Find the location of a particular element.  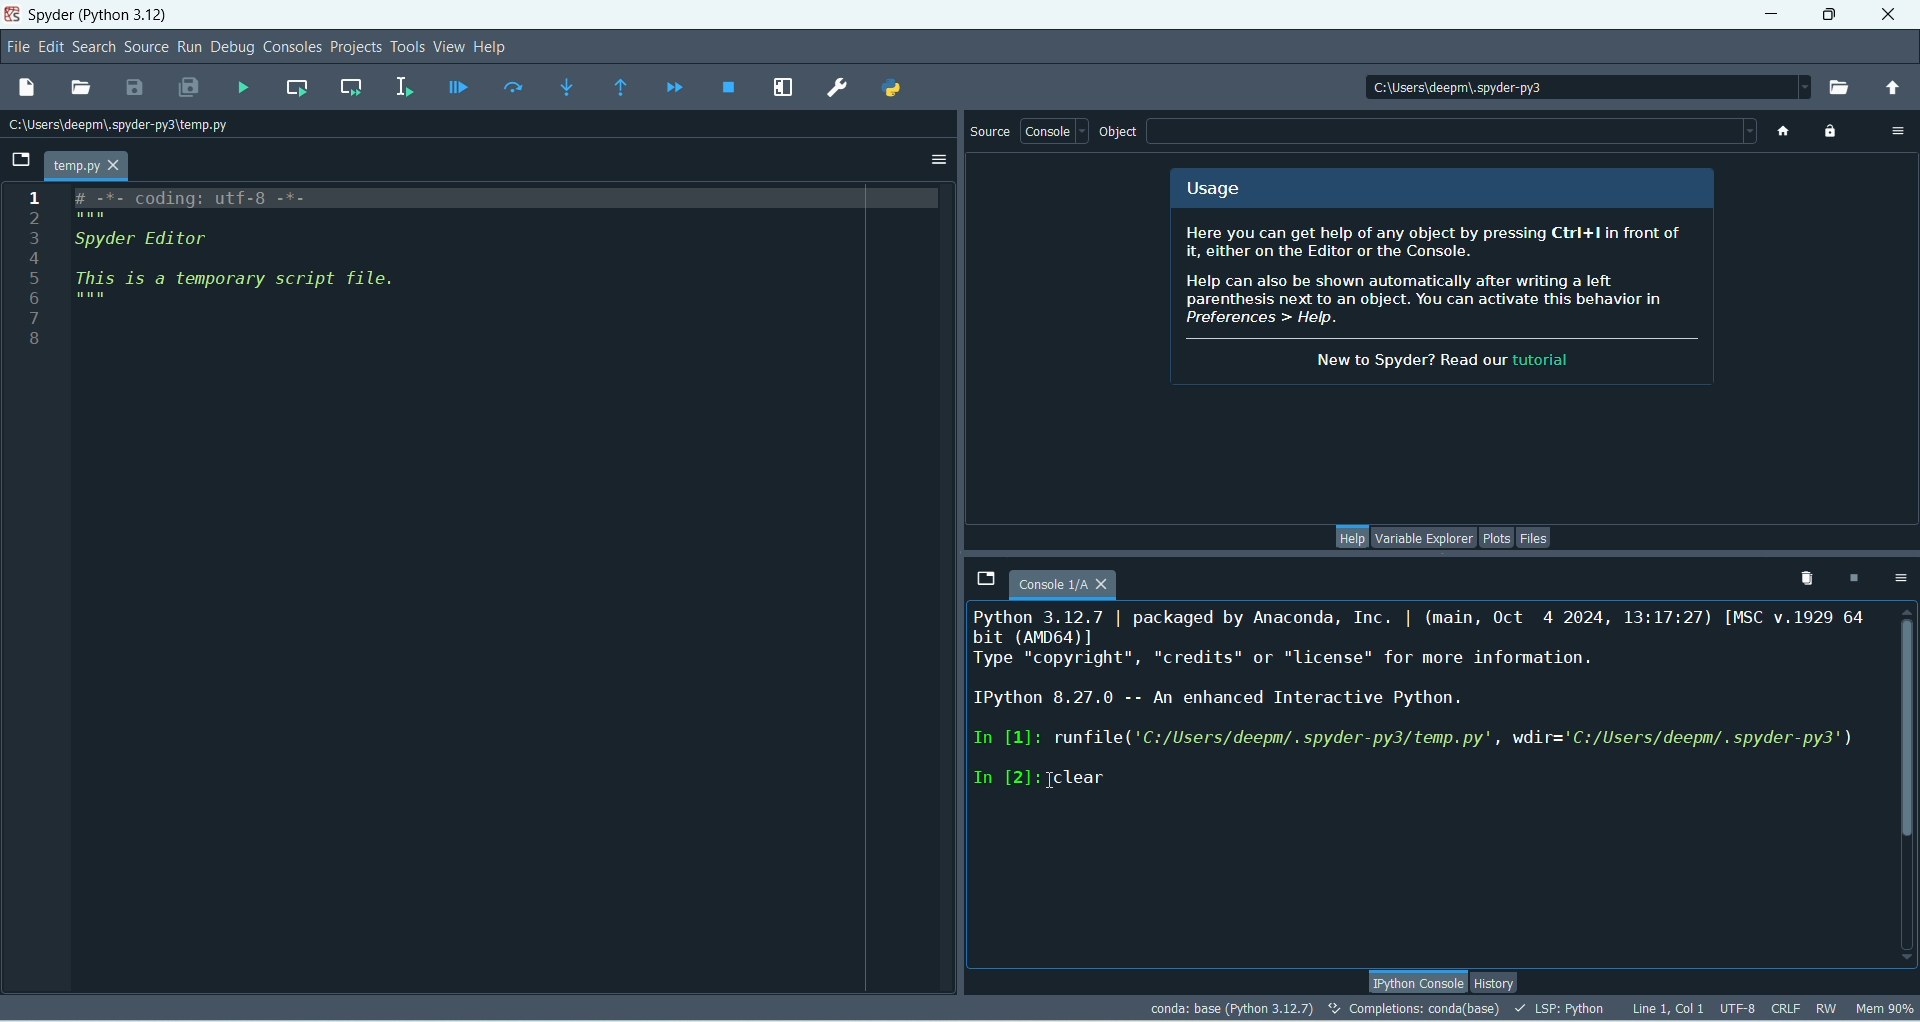

lock is located at coordinates (1832, 133).